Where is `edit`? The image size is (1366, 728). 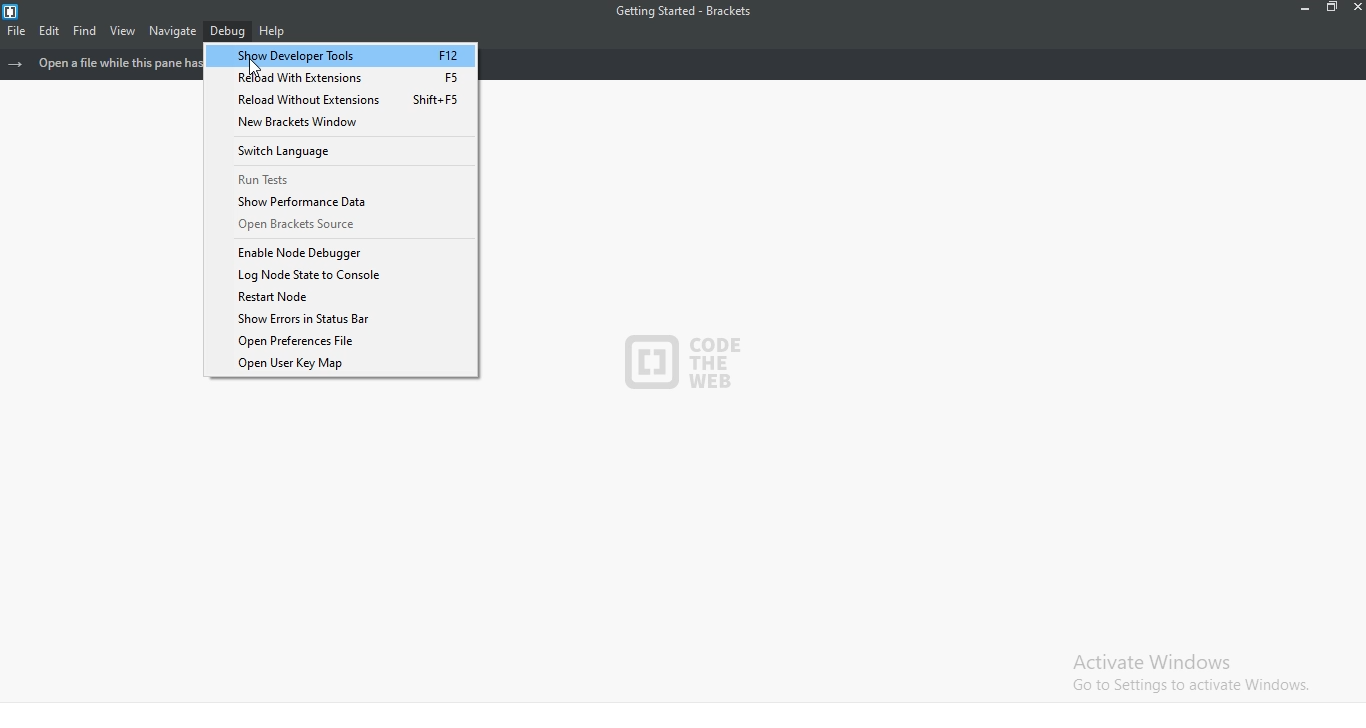
edit is located at coordinates (46, 31).